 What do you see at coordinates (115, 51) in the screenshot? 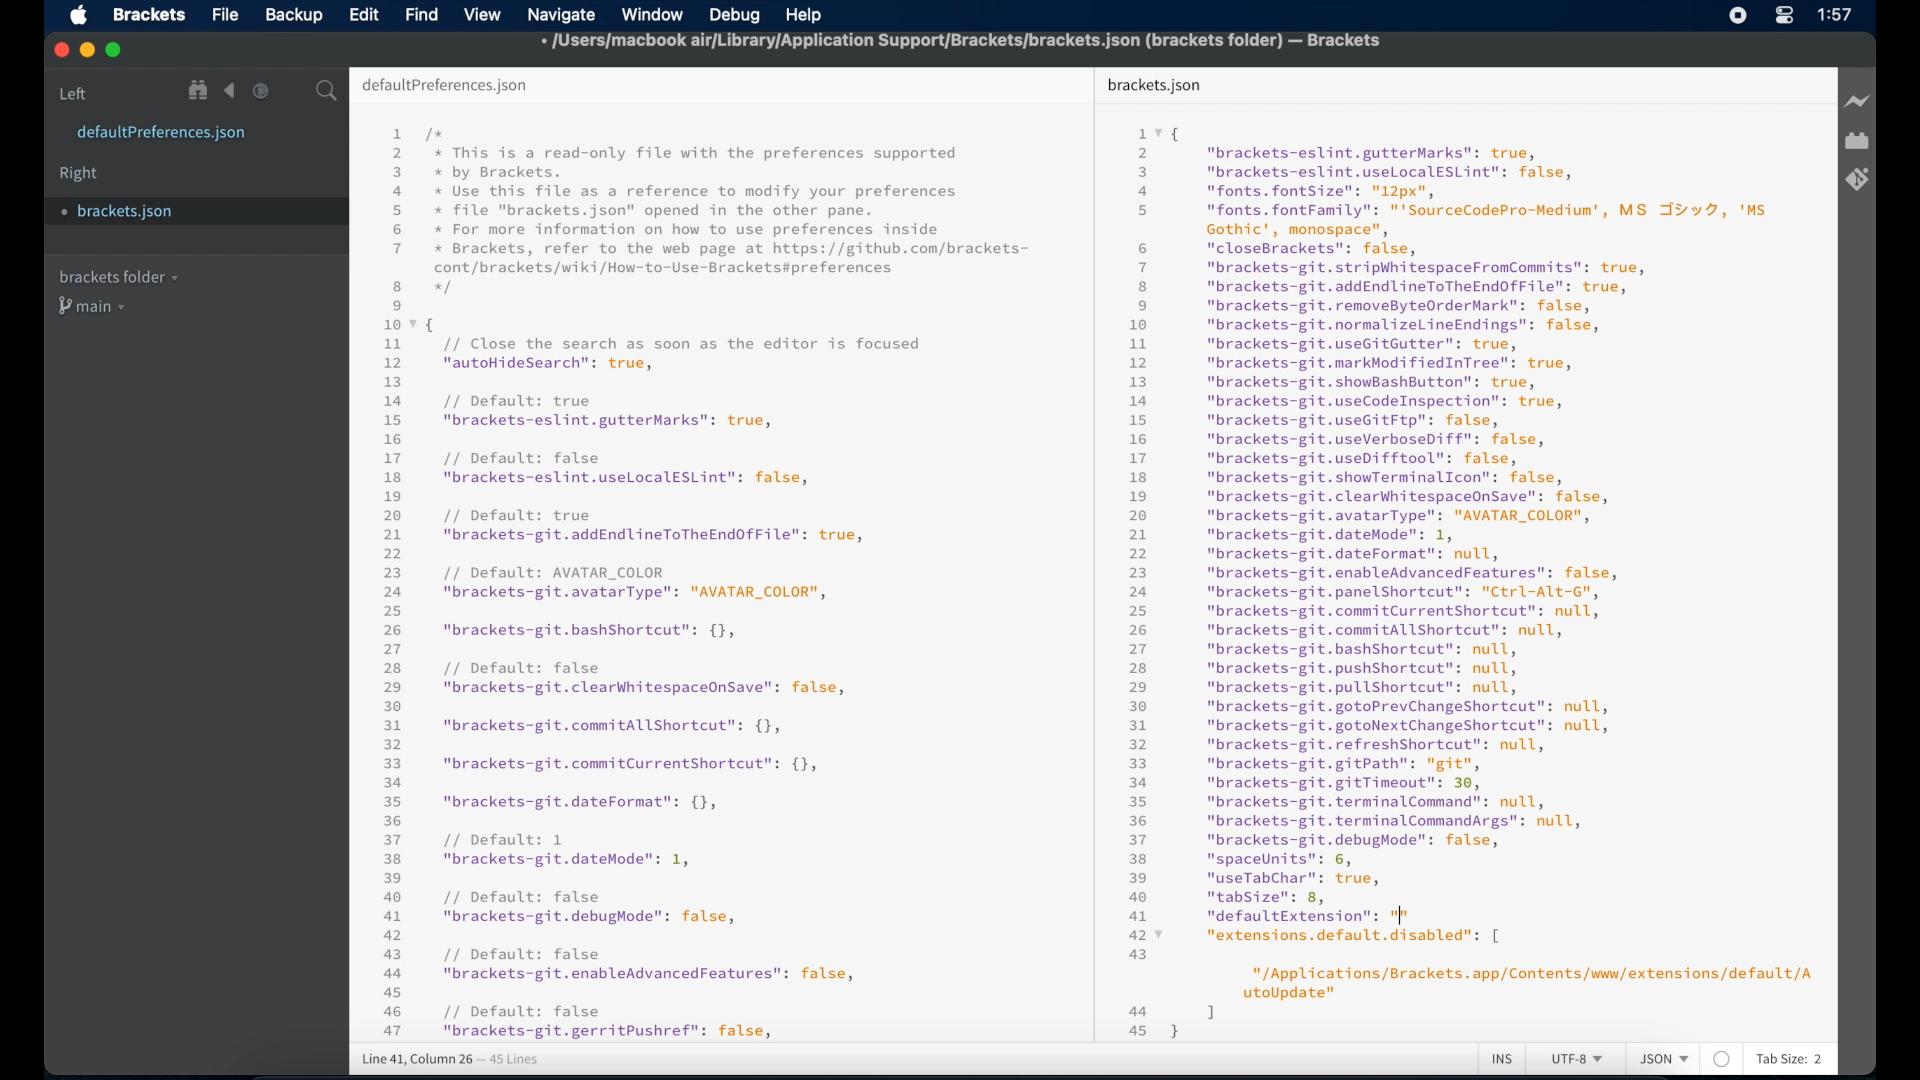
I see `maximize` at bounding box center [115, 51].